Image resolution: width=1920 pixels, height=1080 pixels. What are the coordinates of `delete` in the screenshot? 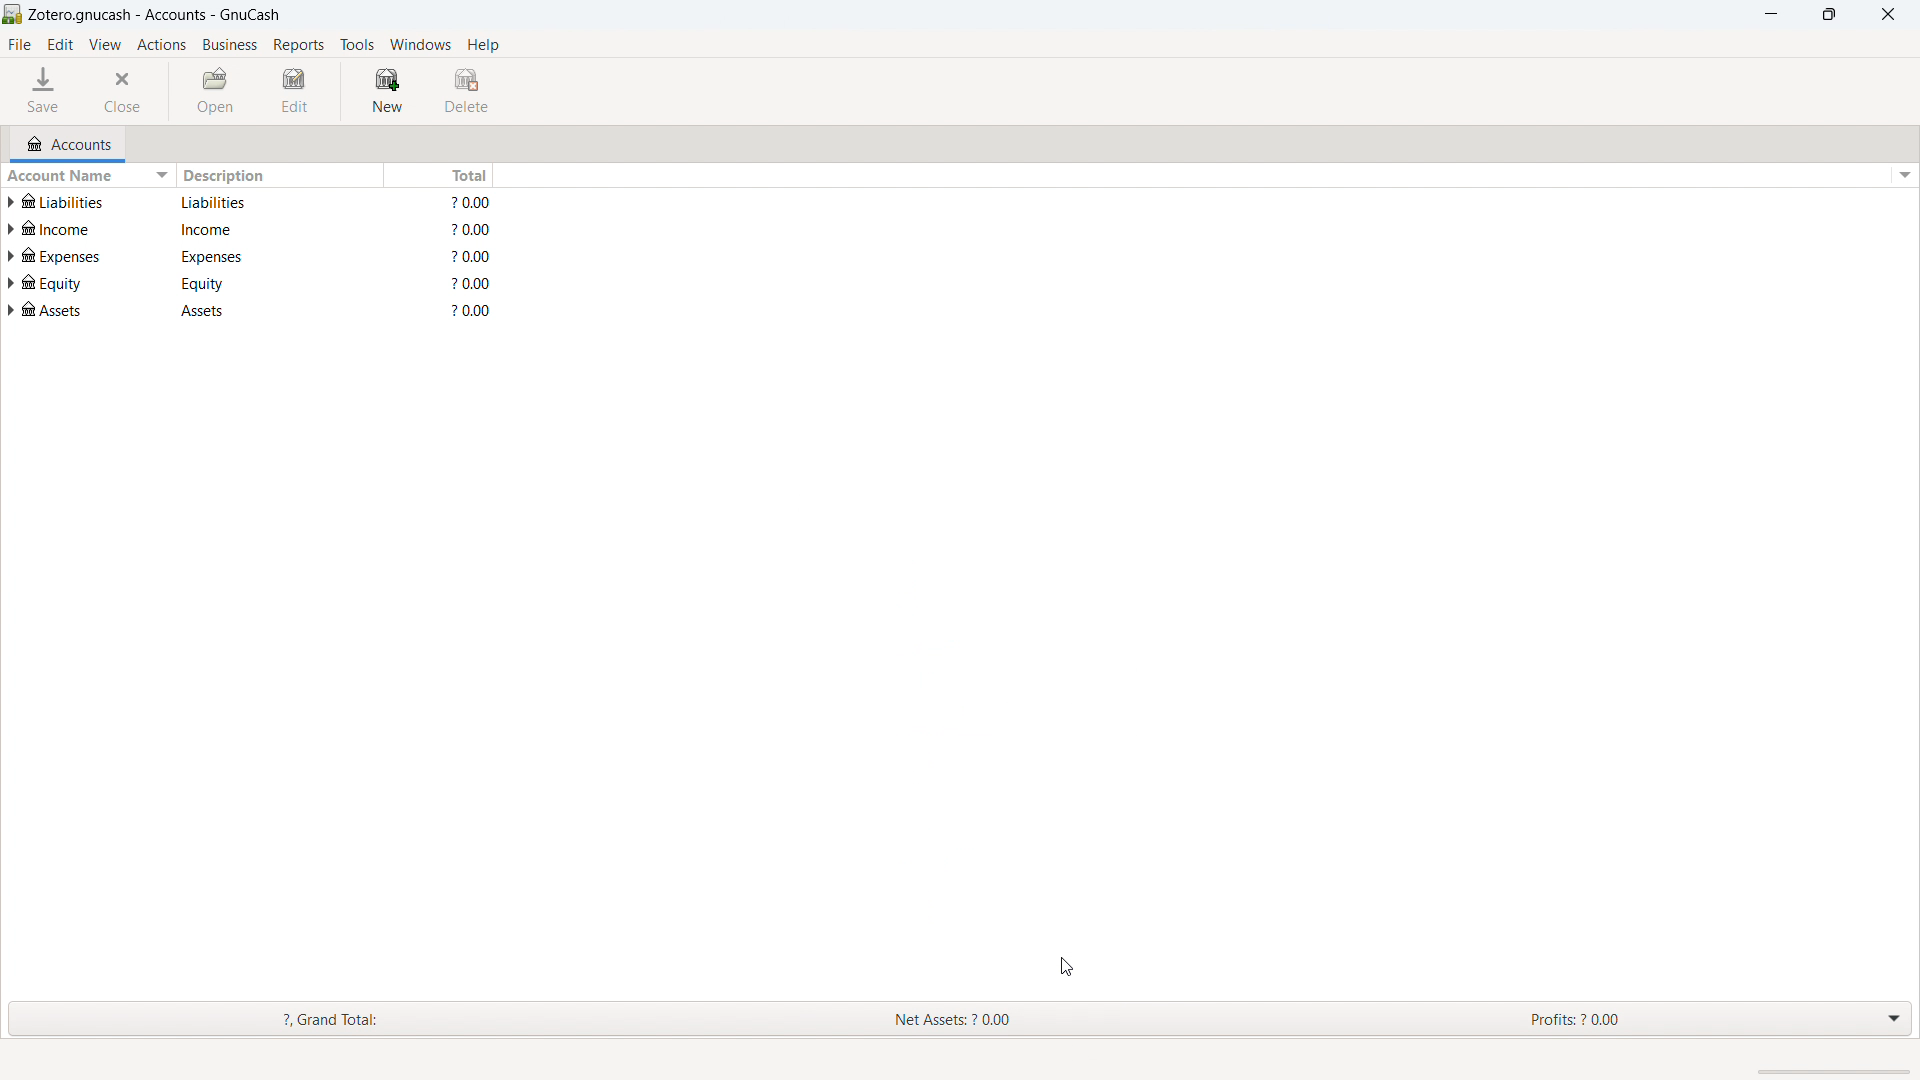 It's located at (467, 89).